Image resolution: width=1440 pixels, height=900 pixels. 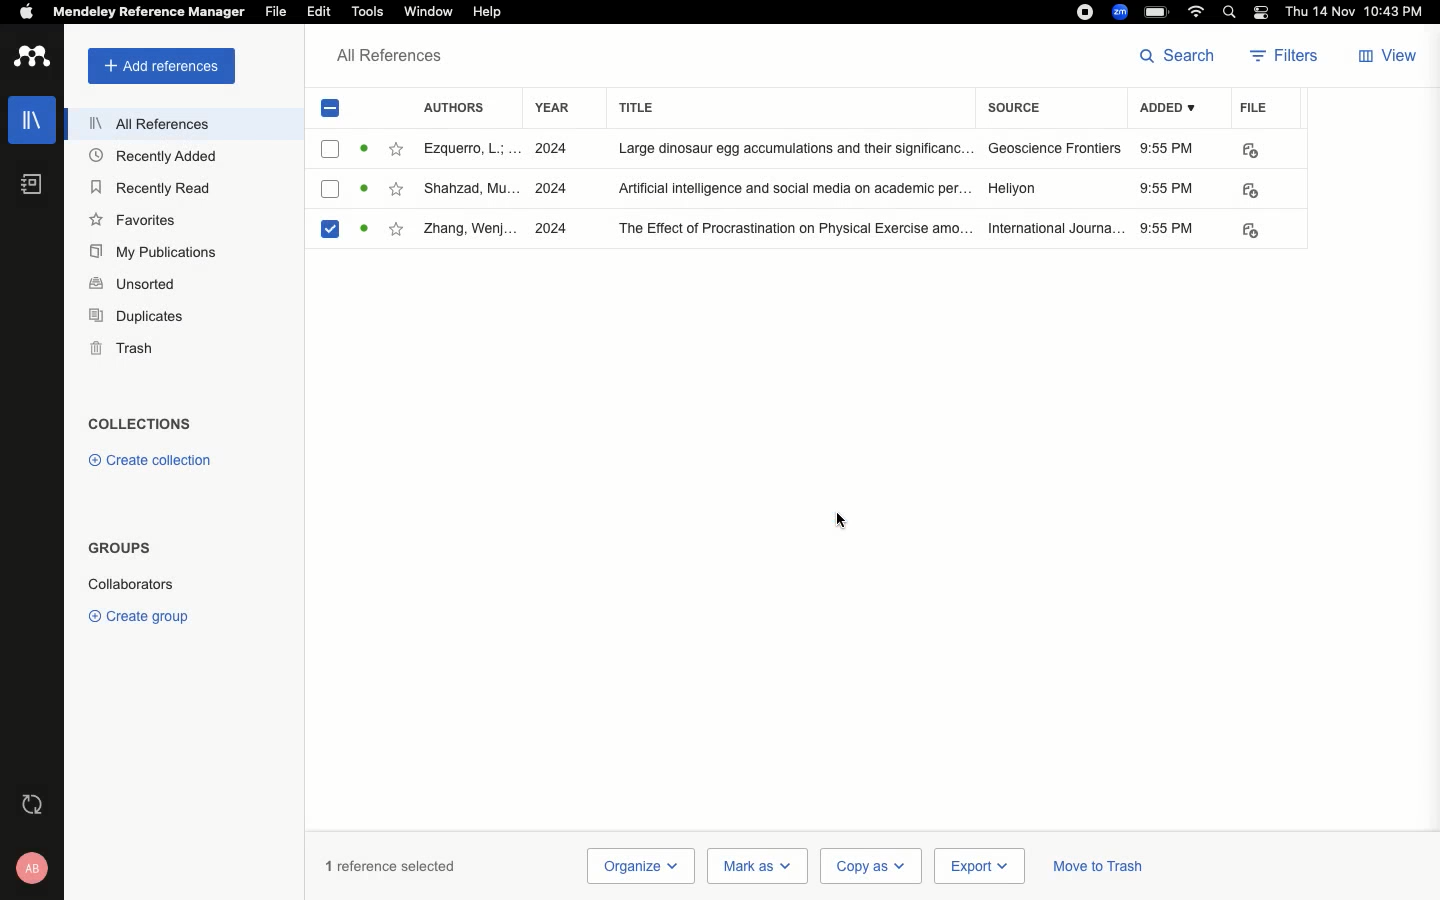 What do you see at coordinates (1264, 12) in the screenshot?
I see `Notification` at bounding box center [1264, 12].